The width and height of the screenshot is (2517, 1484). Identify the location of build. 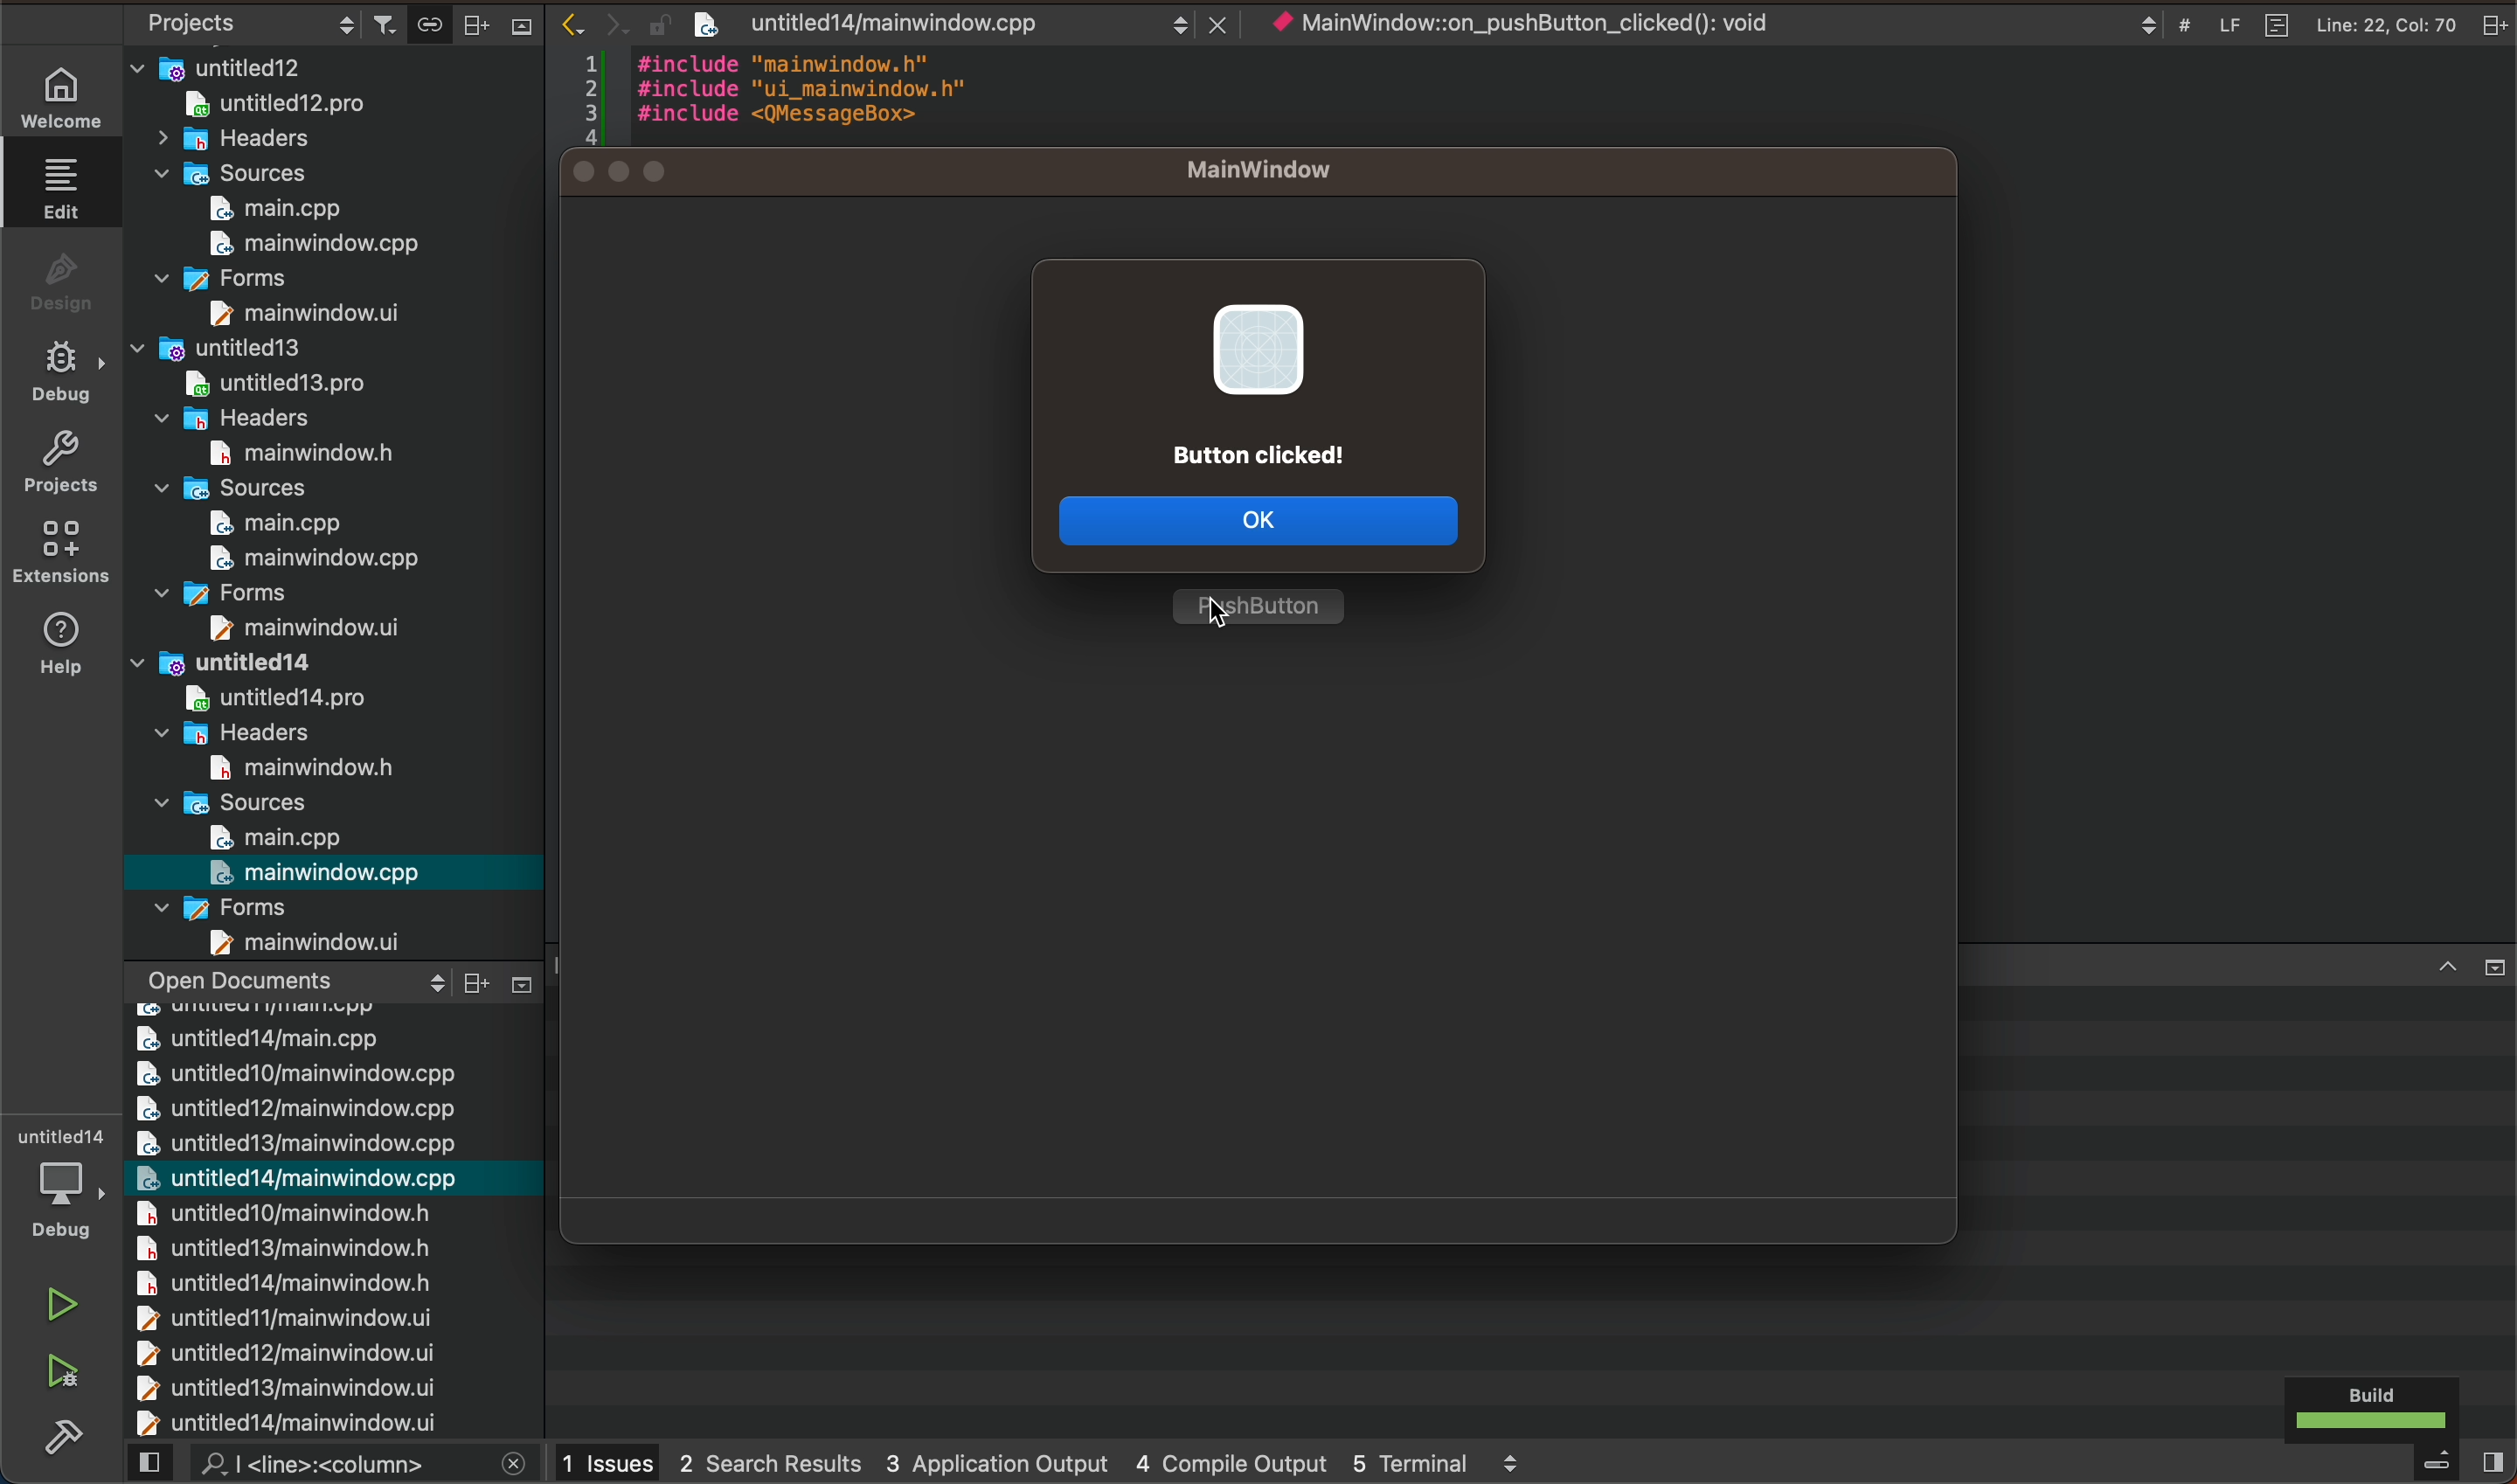
(2371, 1407).